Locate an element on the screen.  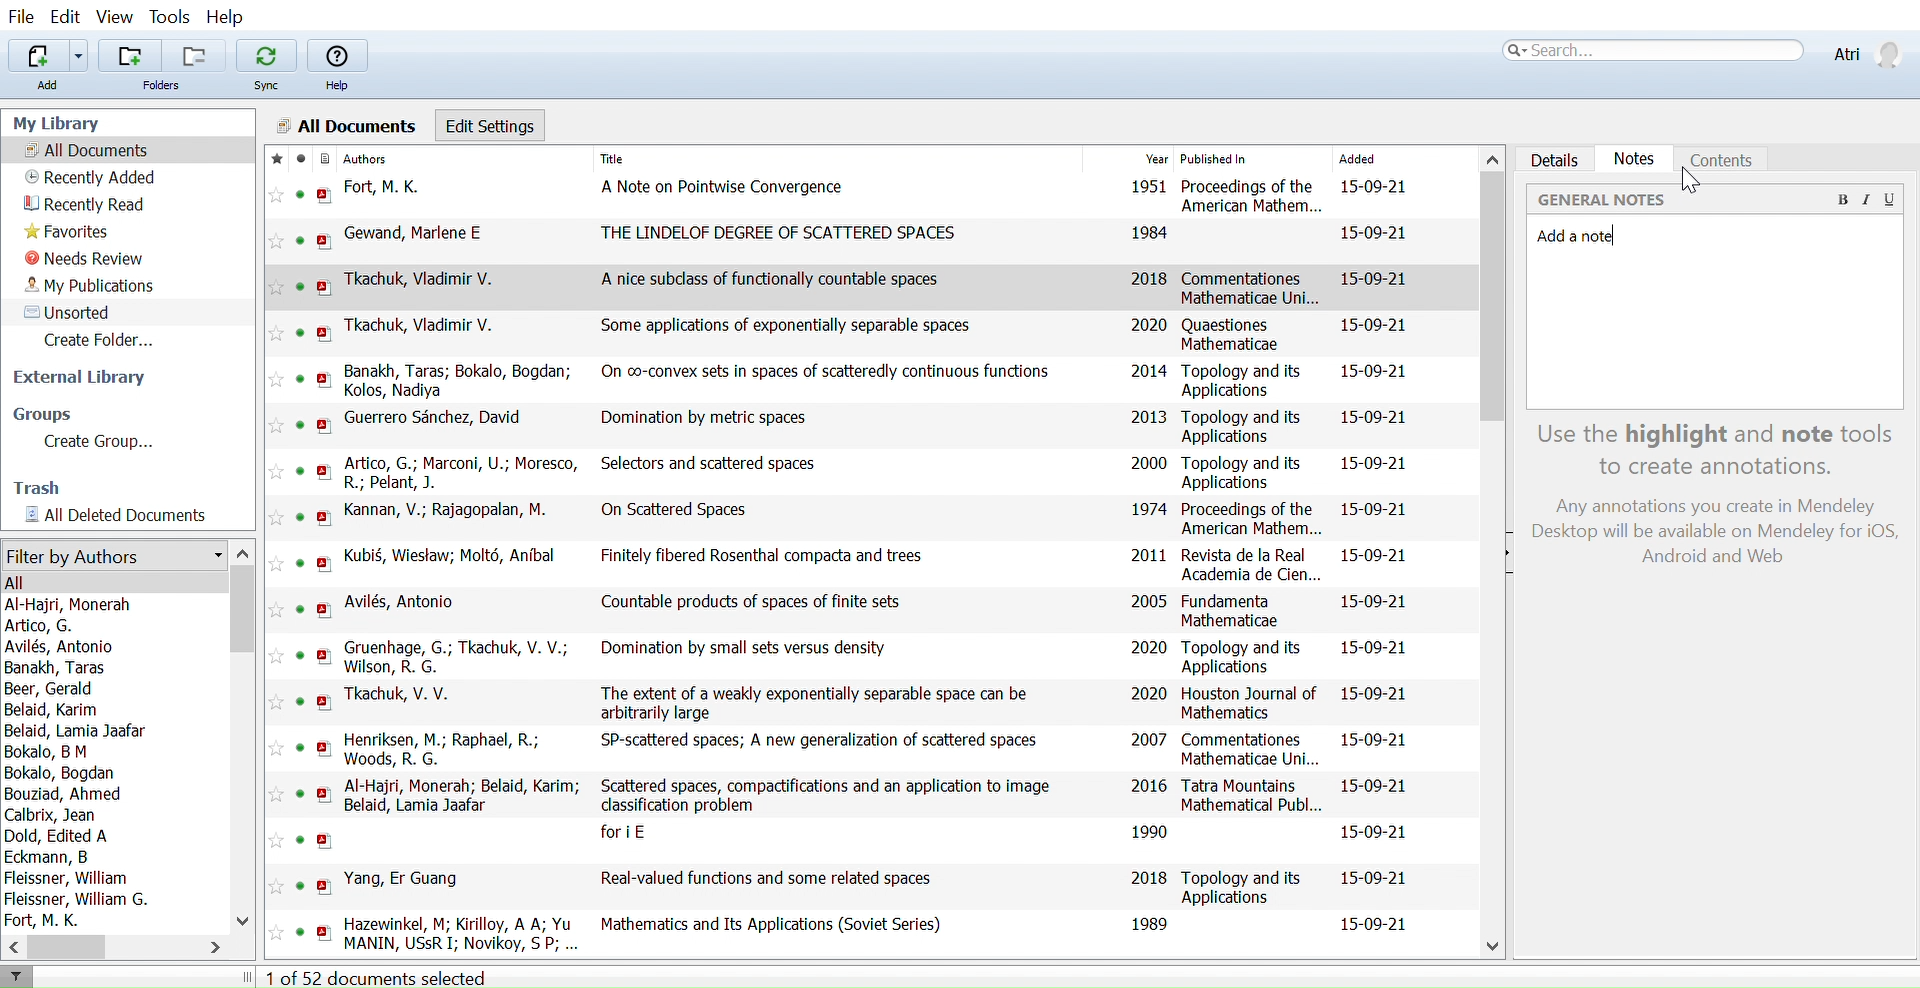
‘GENERAL NOTES is located at coordinates (1601, 198).